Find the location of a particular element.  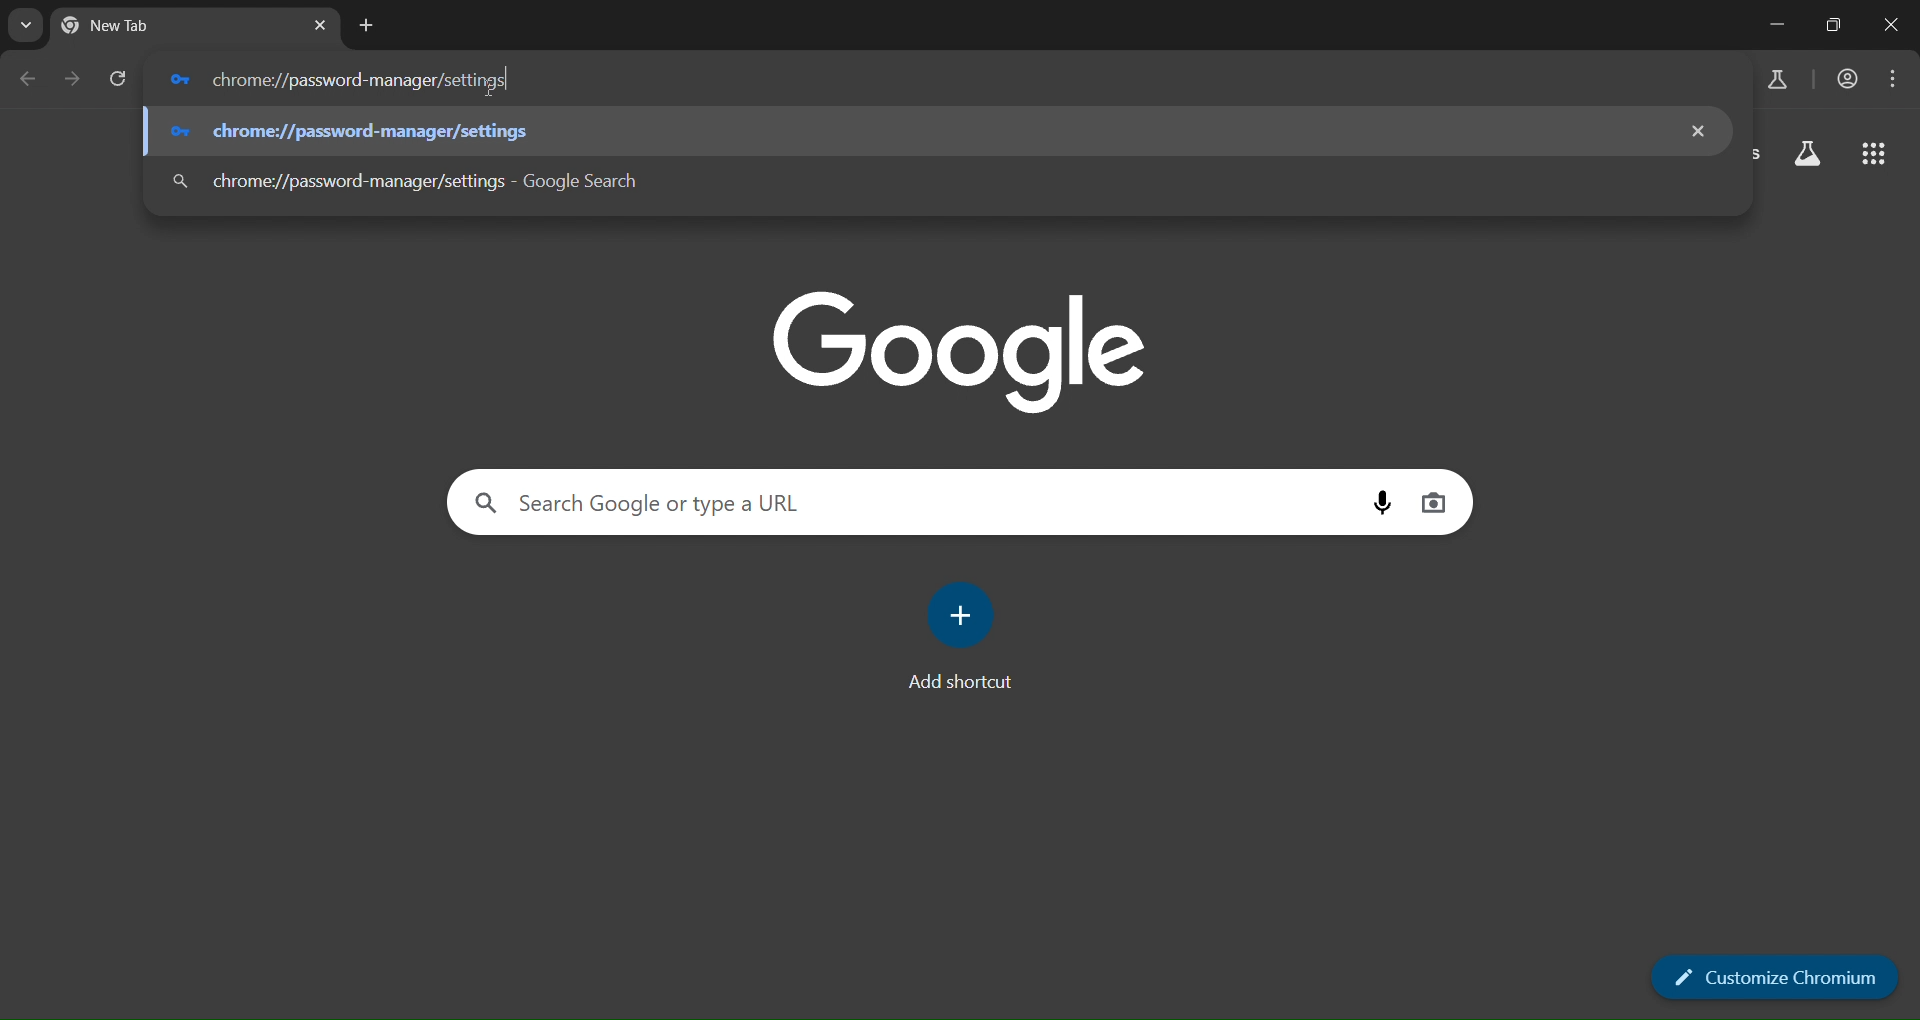

search labs is located at coordinates (1777, 78).